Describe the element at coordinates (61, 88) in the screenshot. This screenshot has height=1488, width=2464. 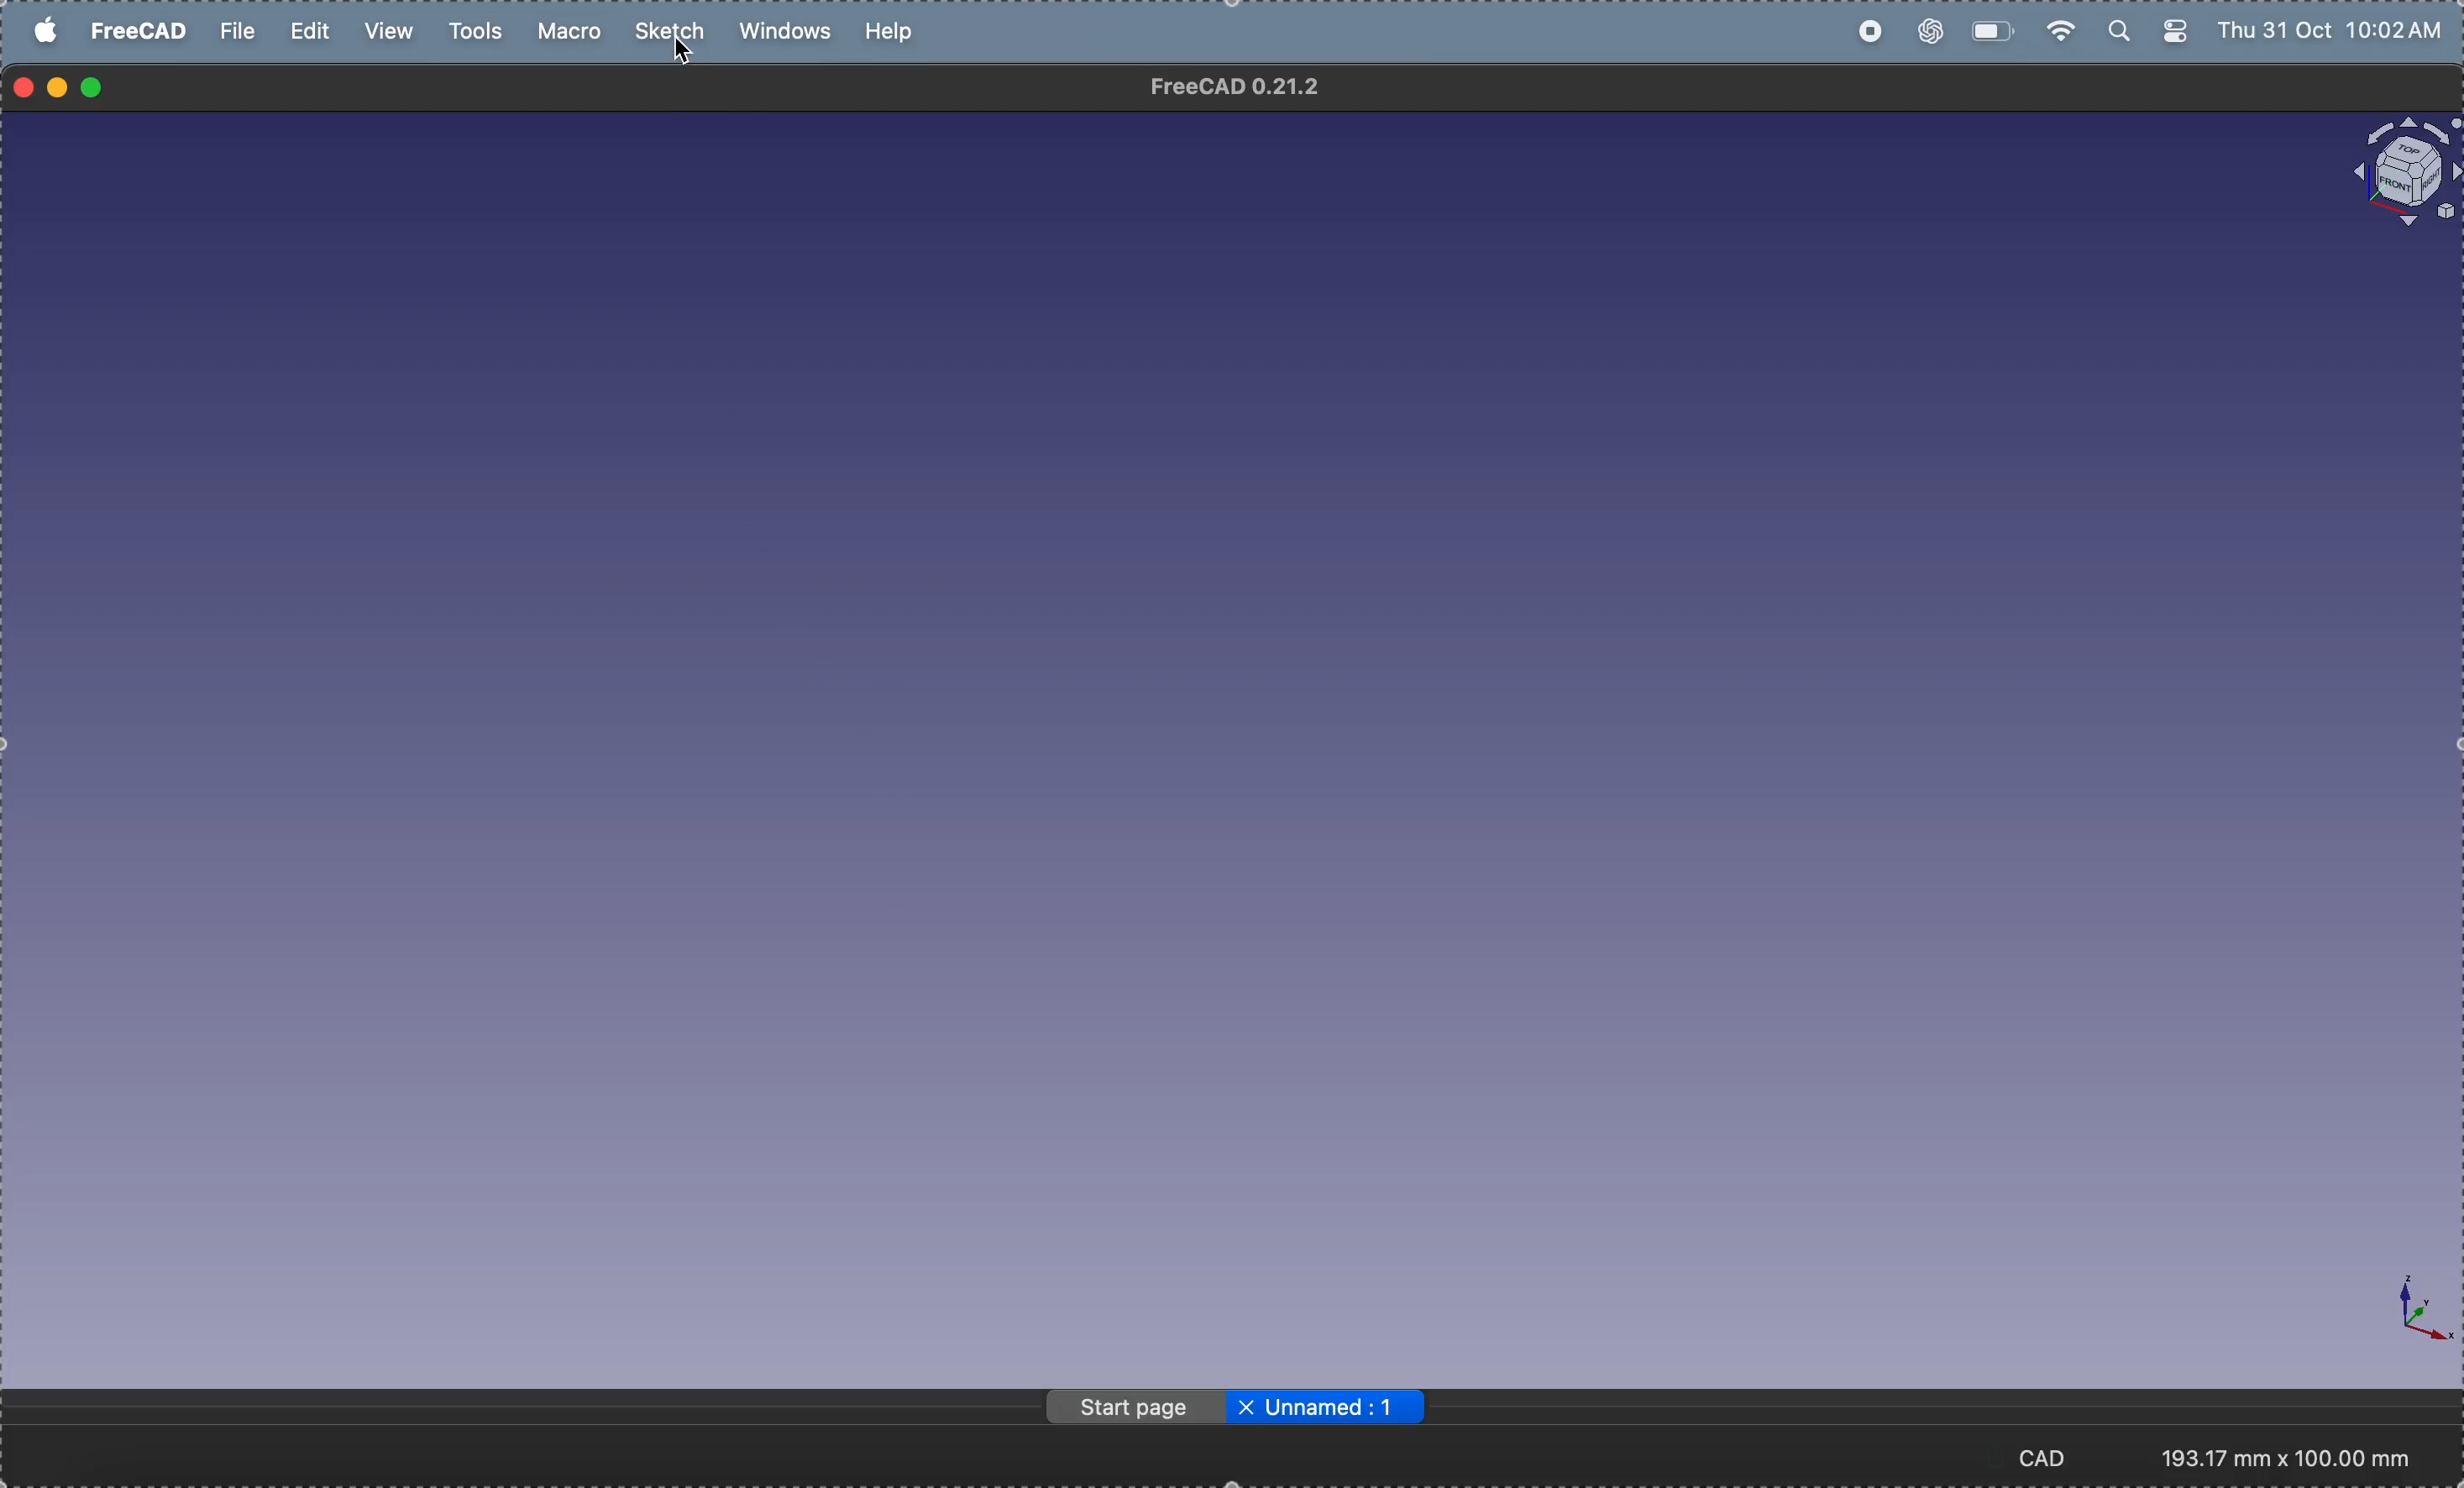
I see `minimize` at that location.